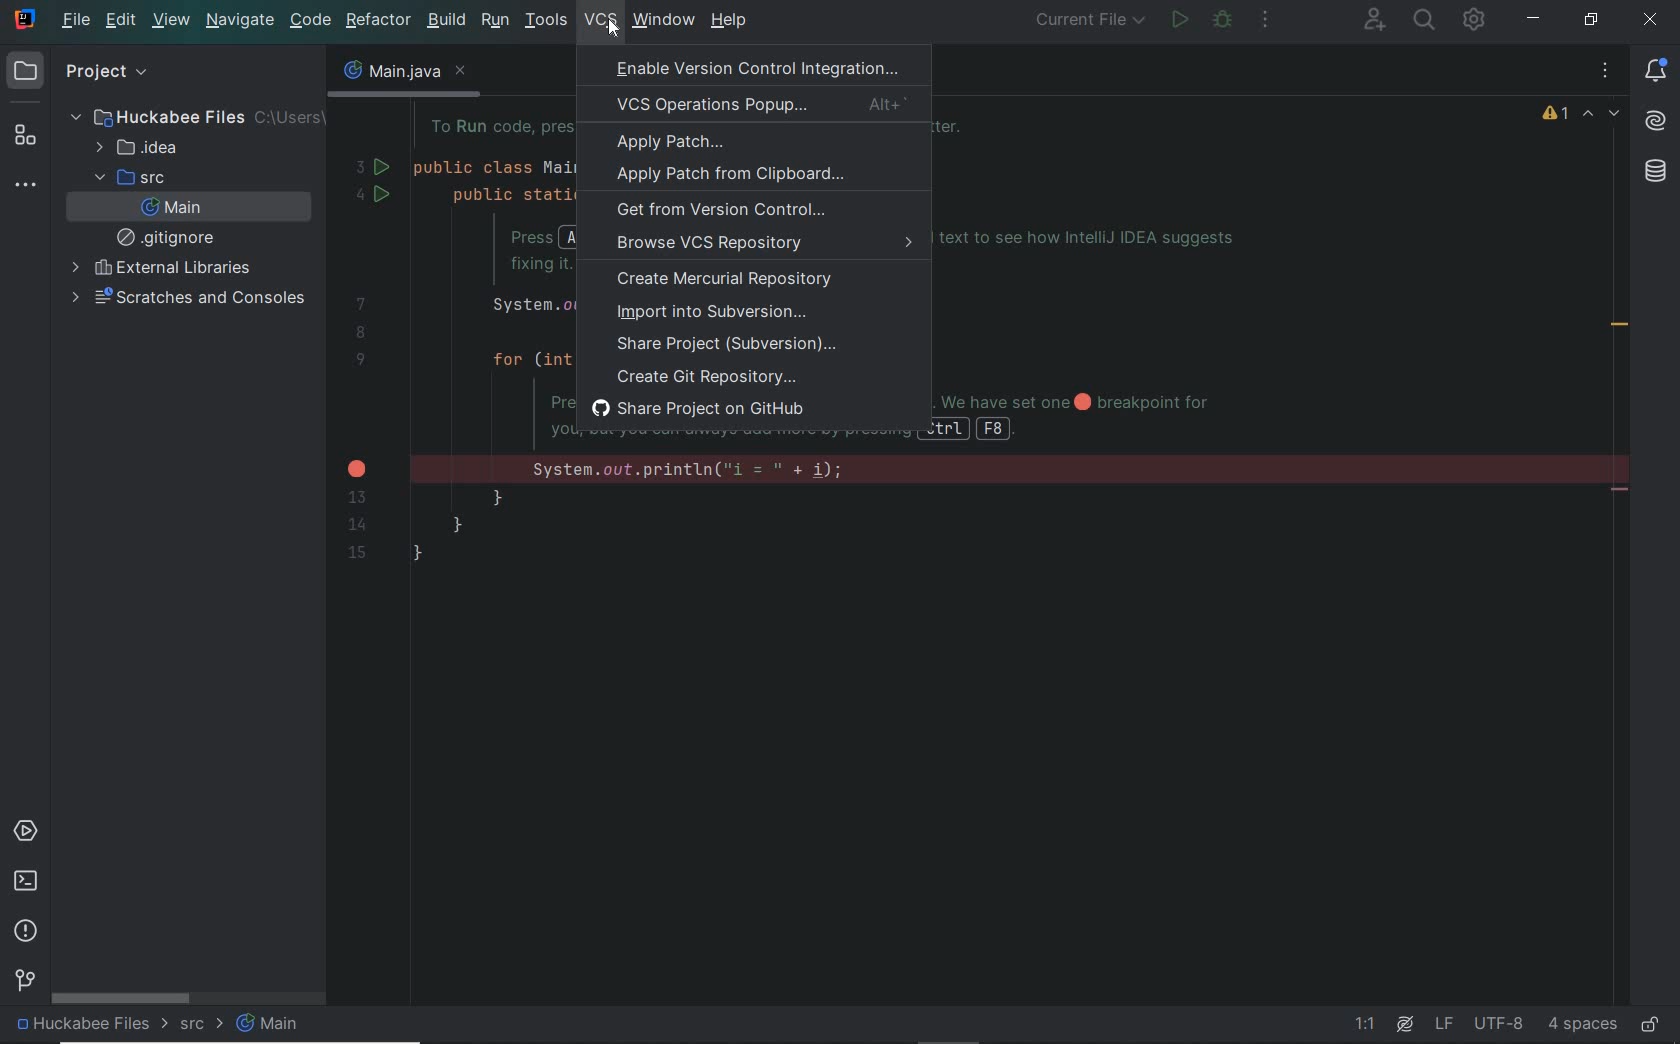  I want to click on import into subversion, so click(709, 314).